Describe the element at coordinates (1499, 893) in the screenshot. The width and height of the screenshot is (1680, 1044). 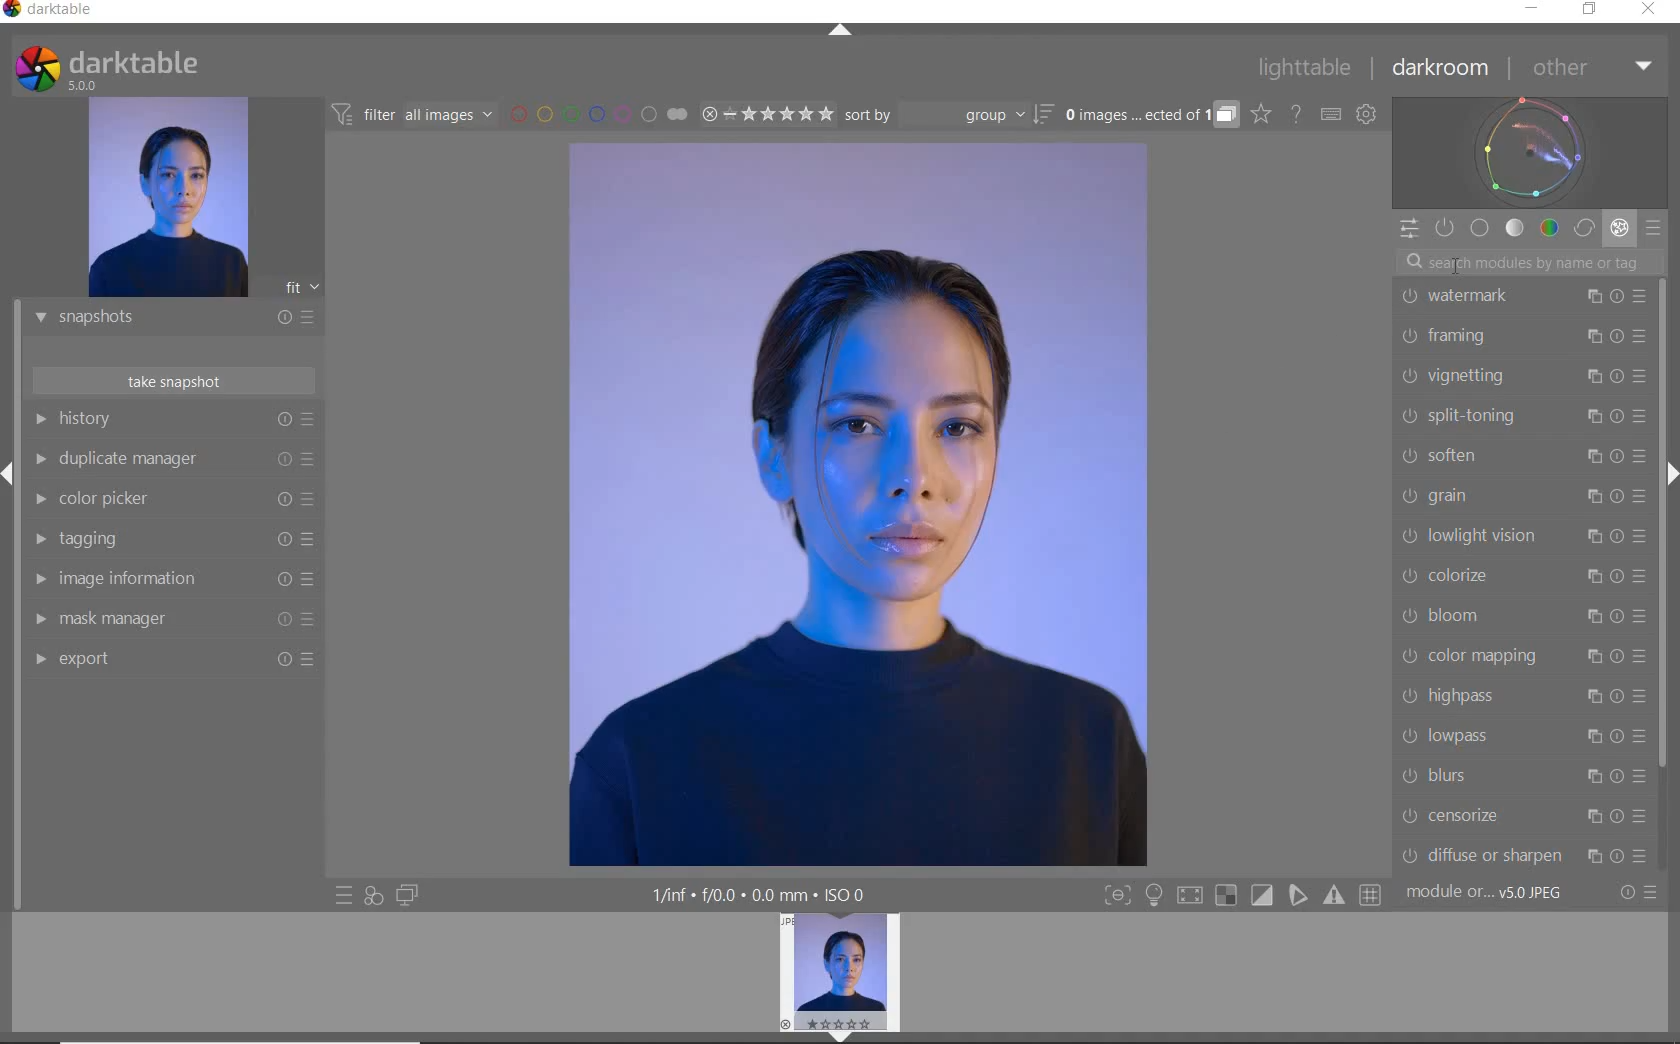
I see `MODULE...v5.0 JPEG` at that location.